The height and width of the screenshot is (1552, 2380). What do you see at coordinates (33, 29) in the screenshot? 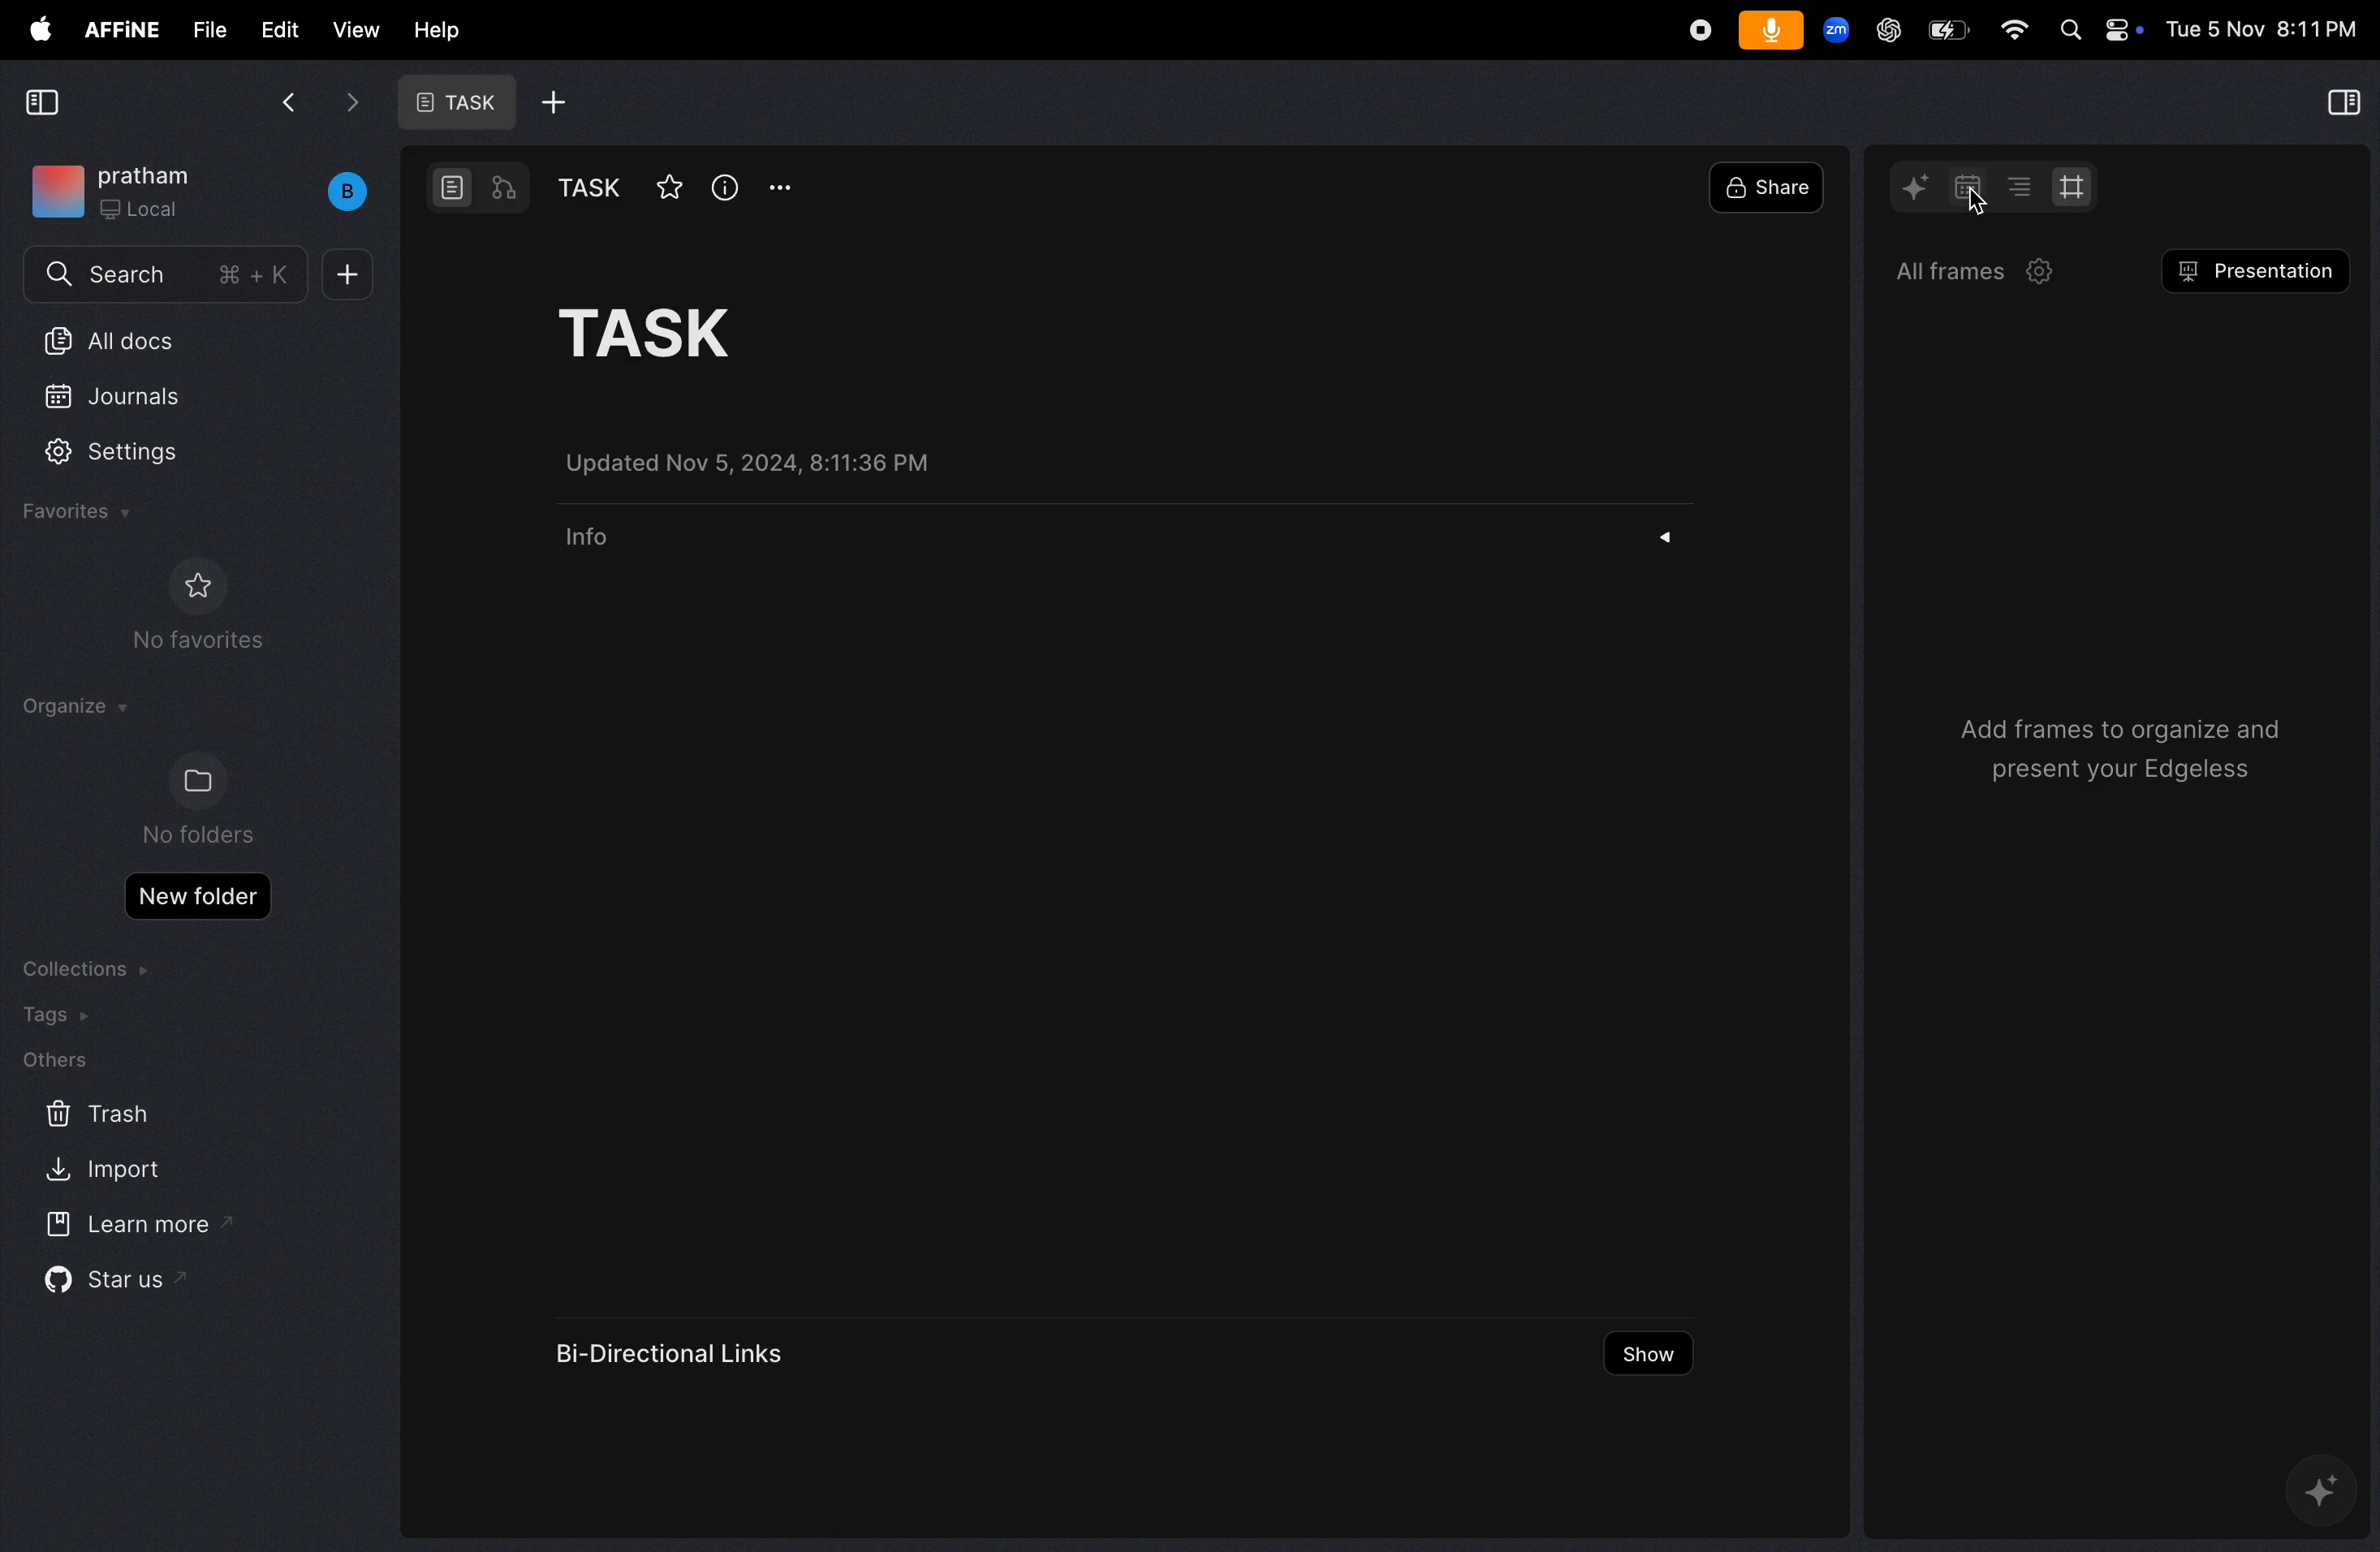
I see `apple menu` at bounding box center [33, 29].